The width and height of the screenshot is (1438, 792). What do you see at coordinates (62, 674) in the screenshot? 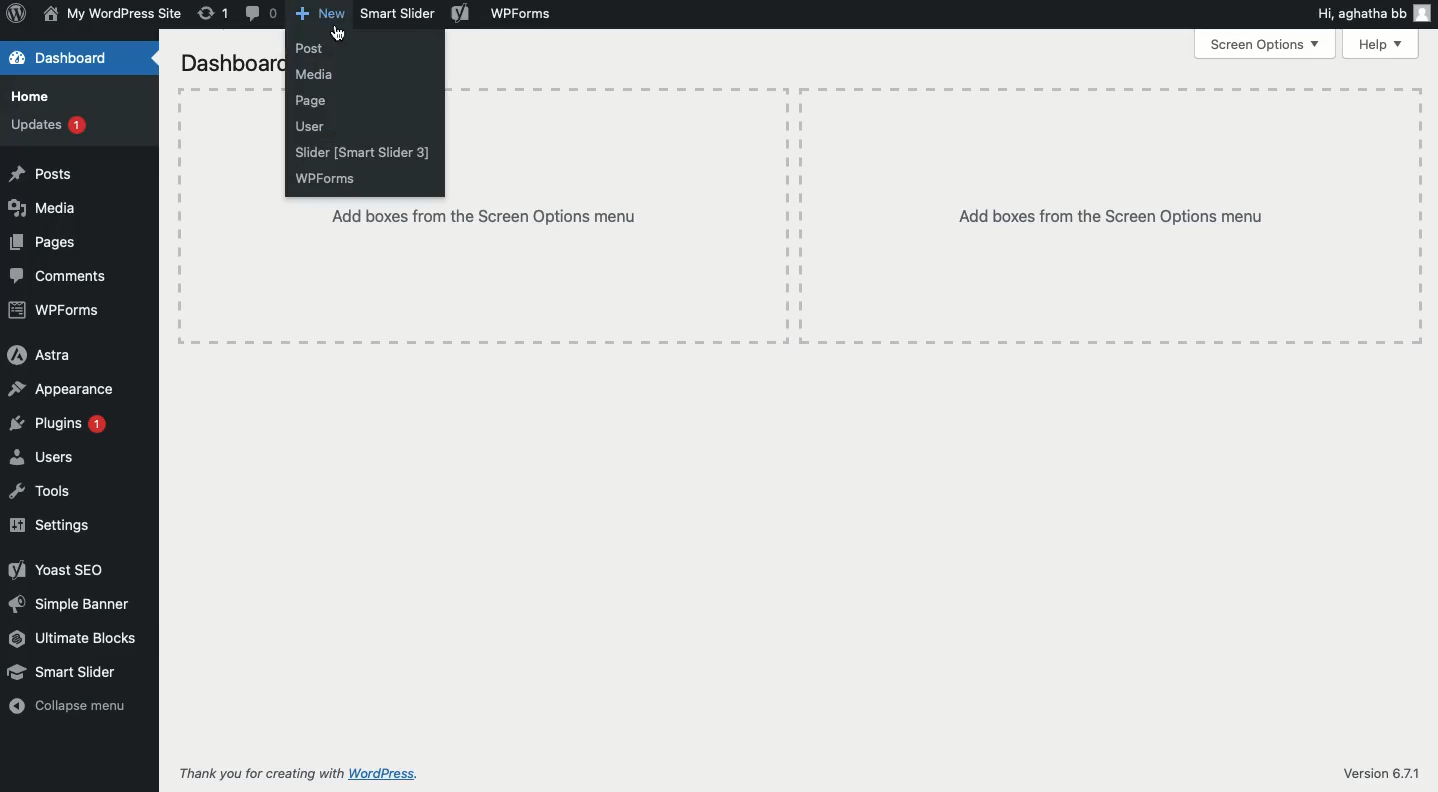
I see `Smart slider` at bounding box center [62, 674].